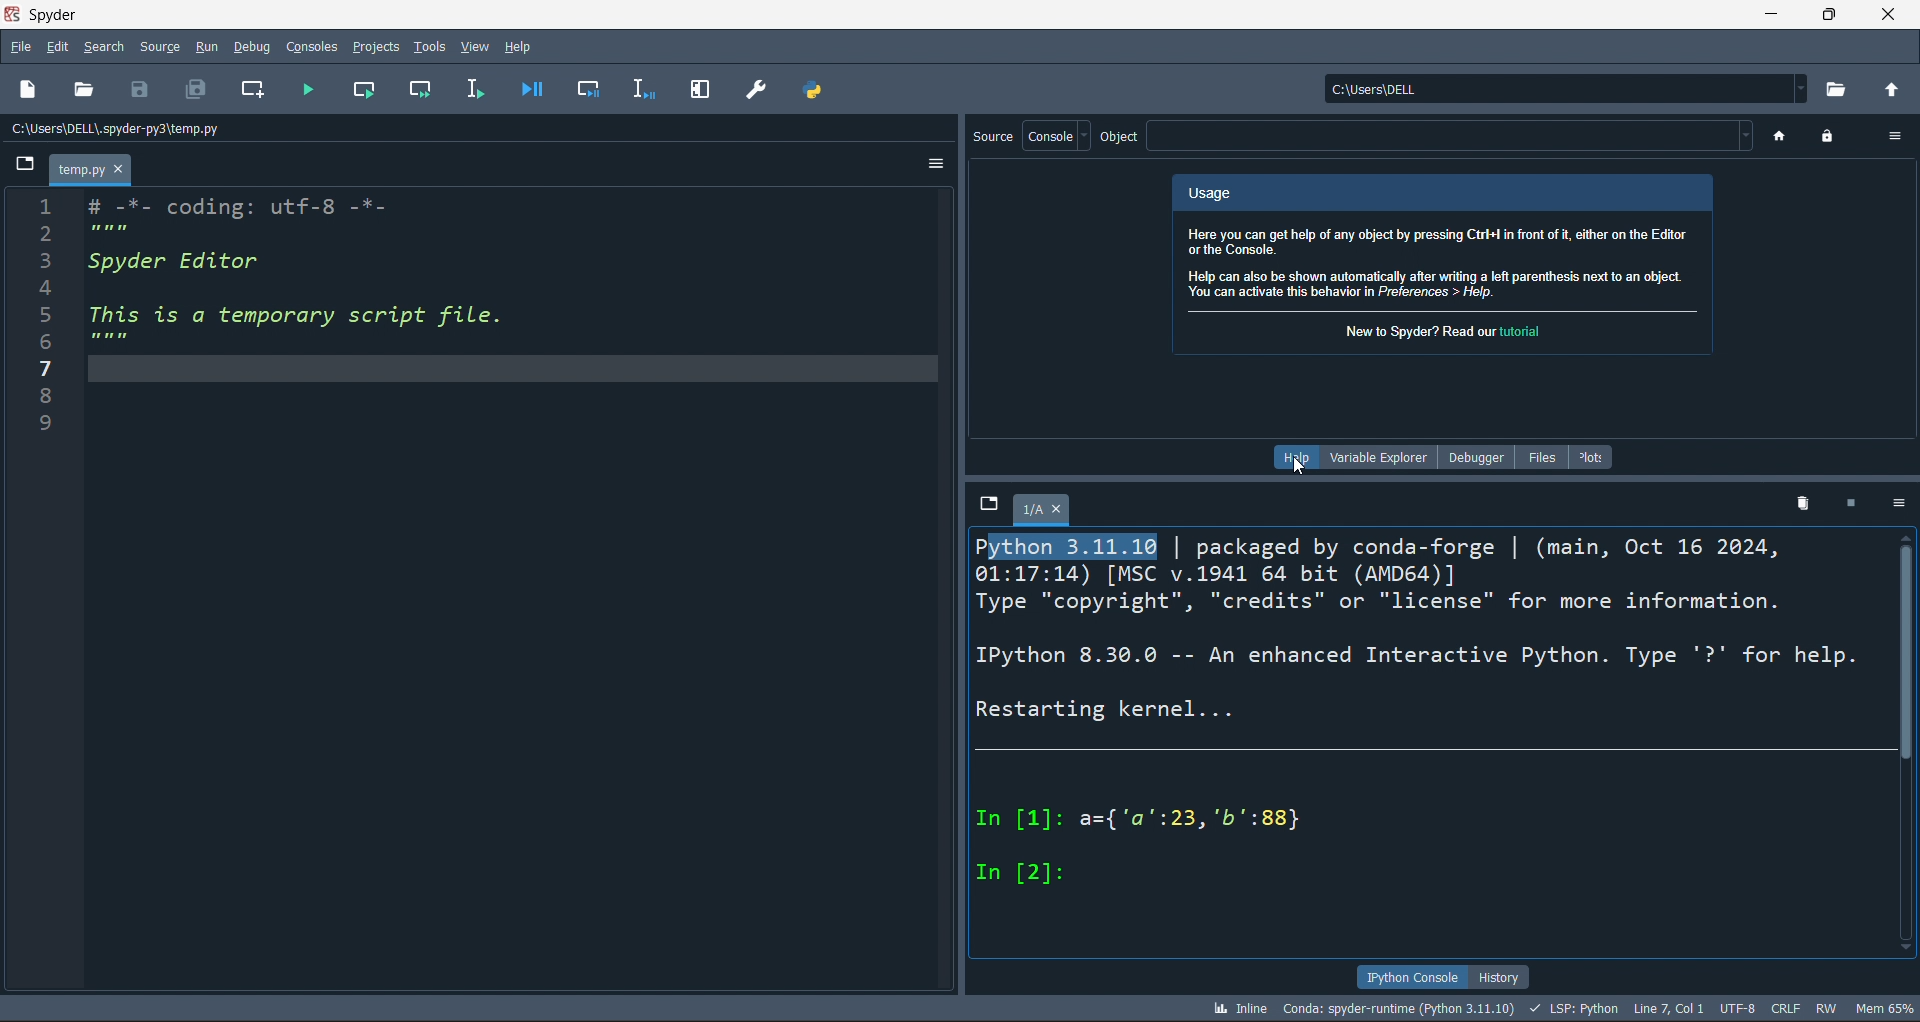  I want to click on console, so click(1060, 135).